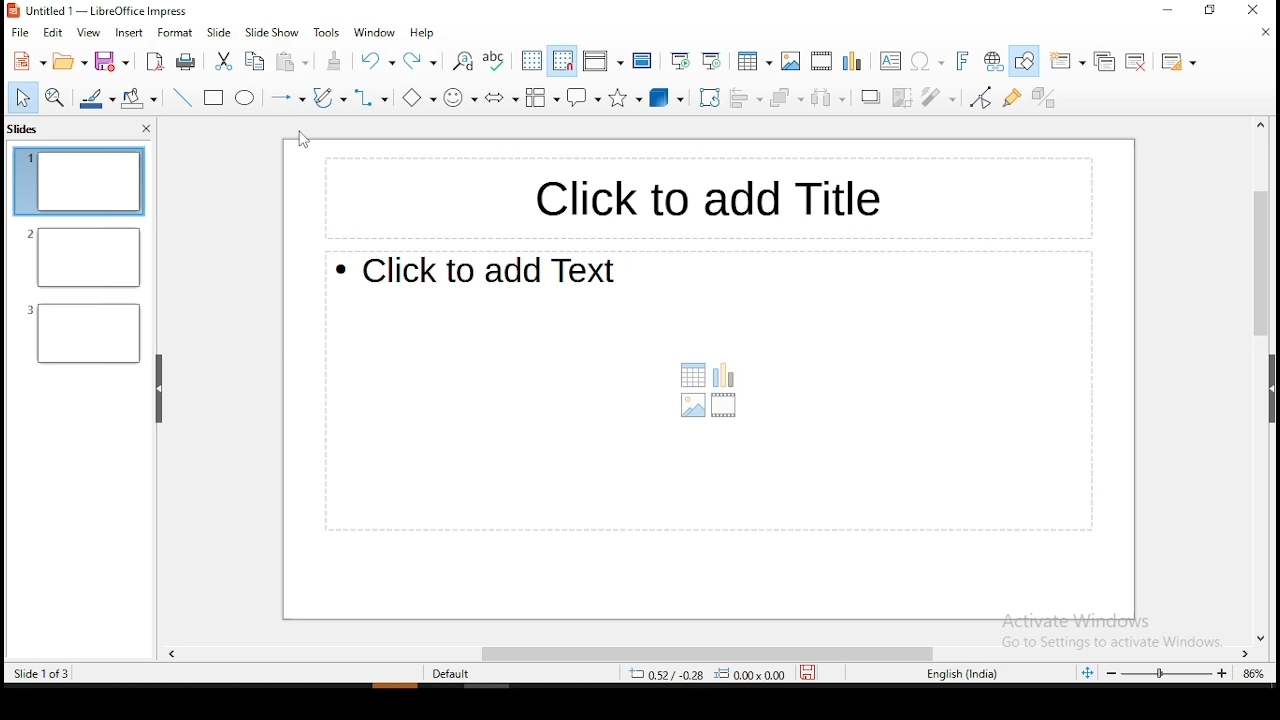 The height and width of the screenshot is (720, 1280). I want to click on master slide, so click(643, 62).